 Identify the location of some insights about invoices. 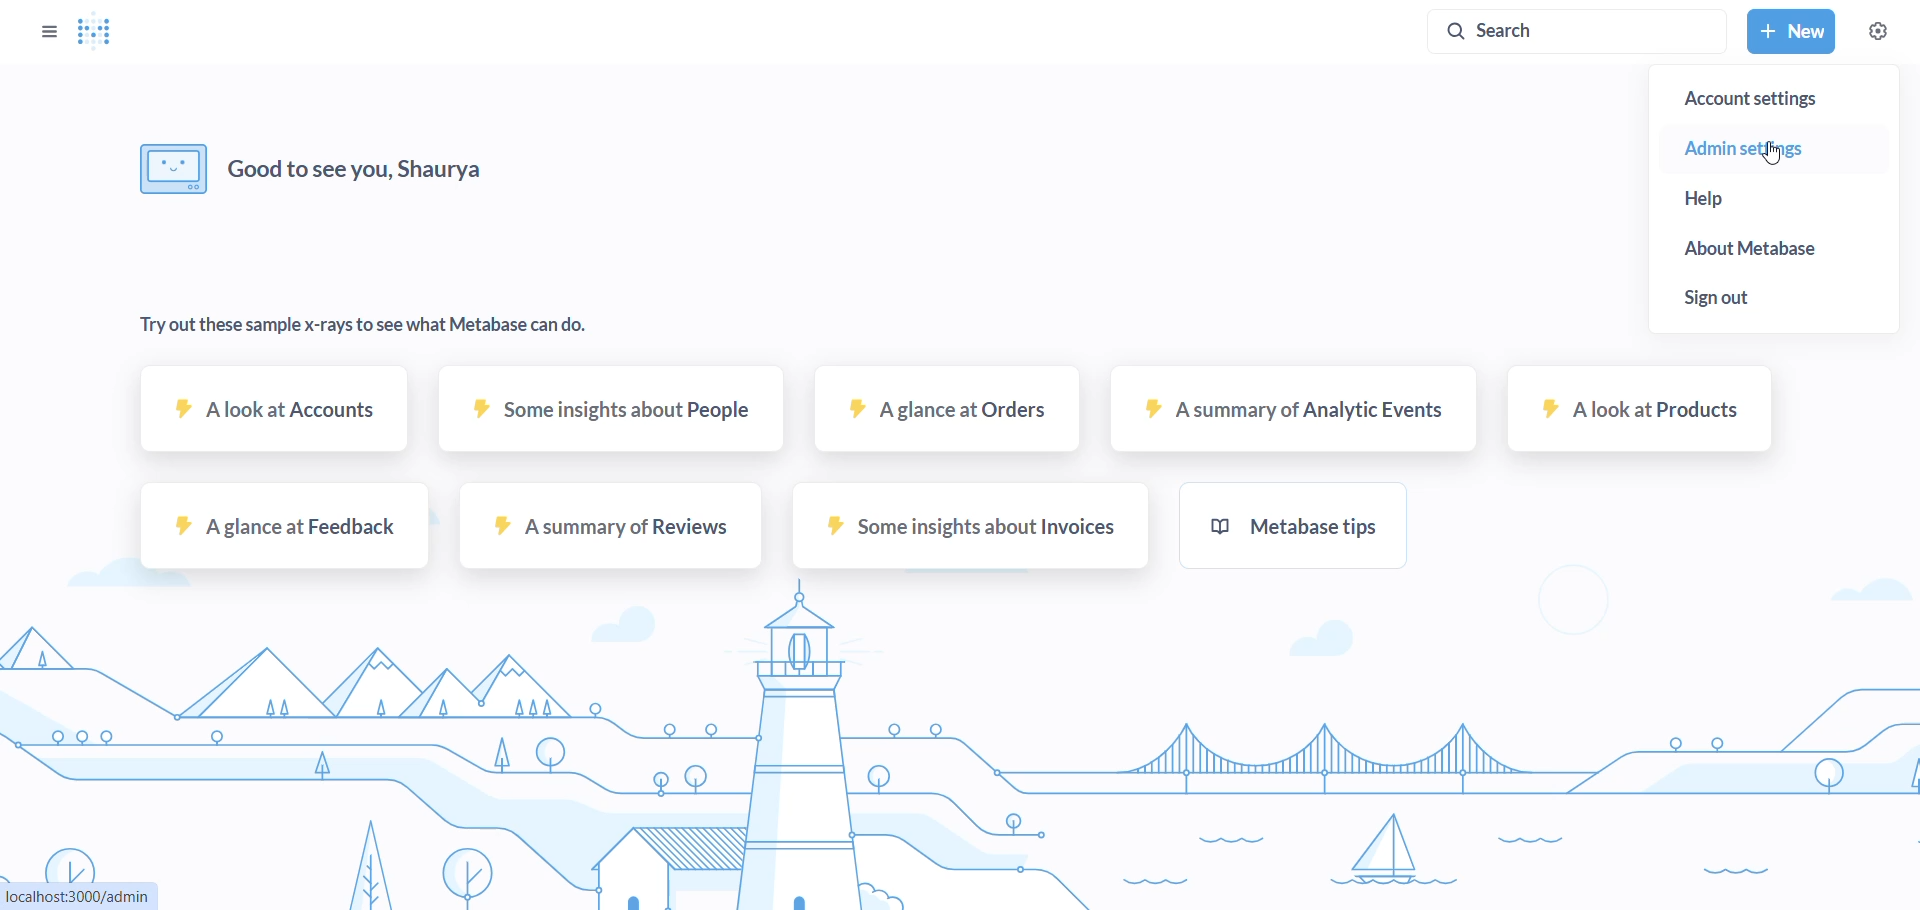
(957, 532).